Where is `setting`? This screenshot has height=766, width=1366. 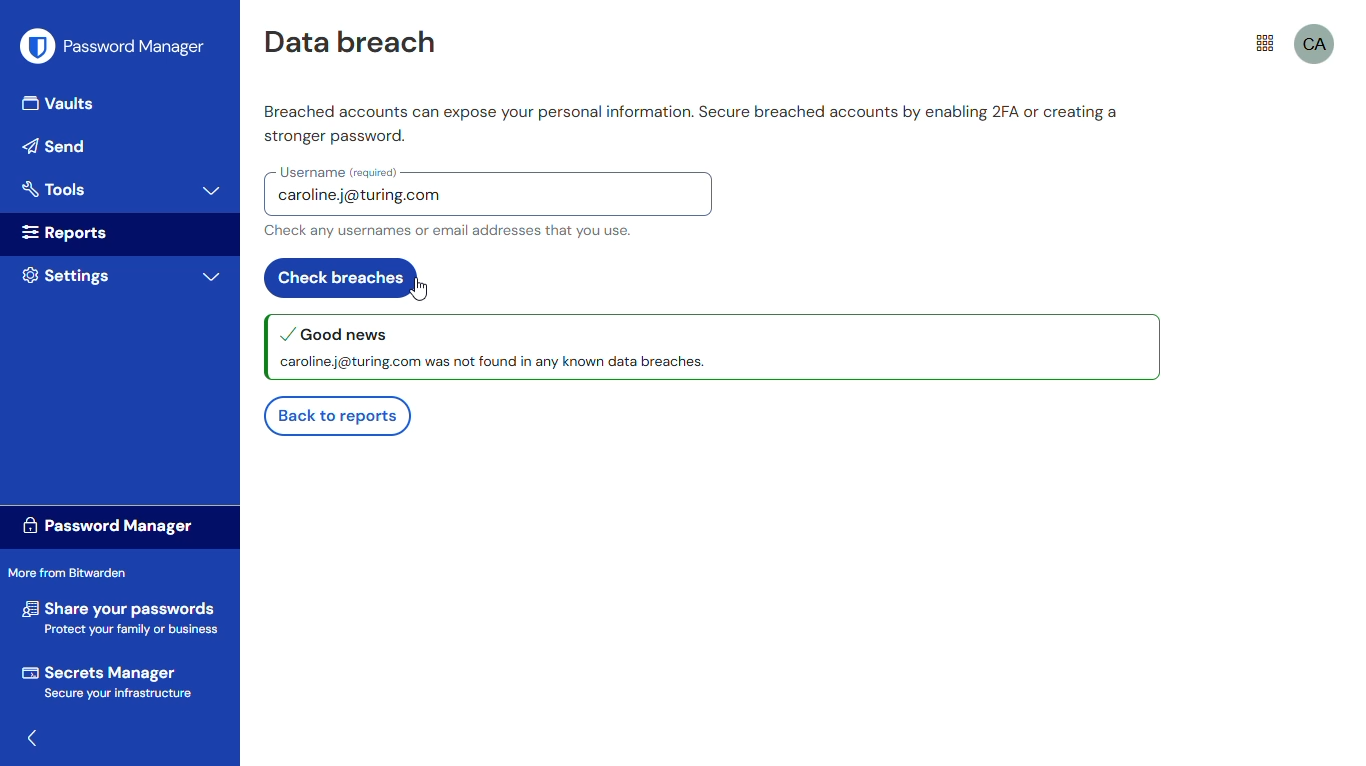 setting is located at coordinates (66, 275).